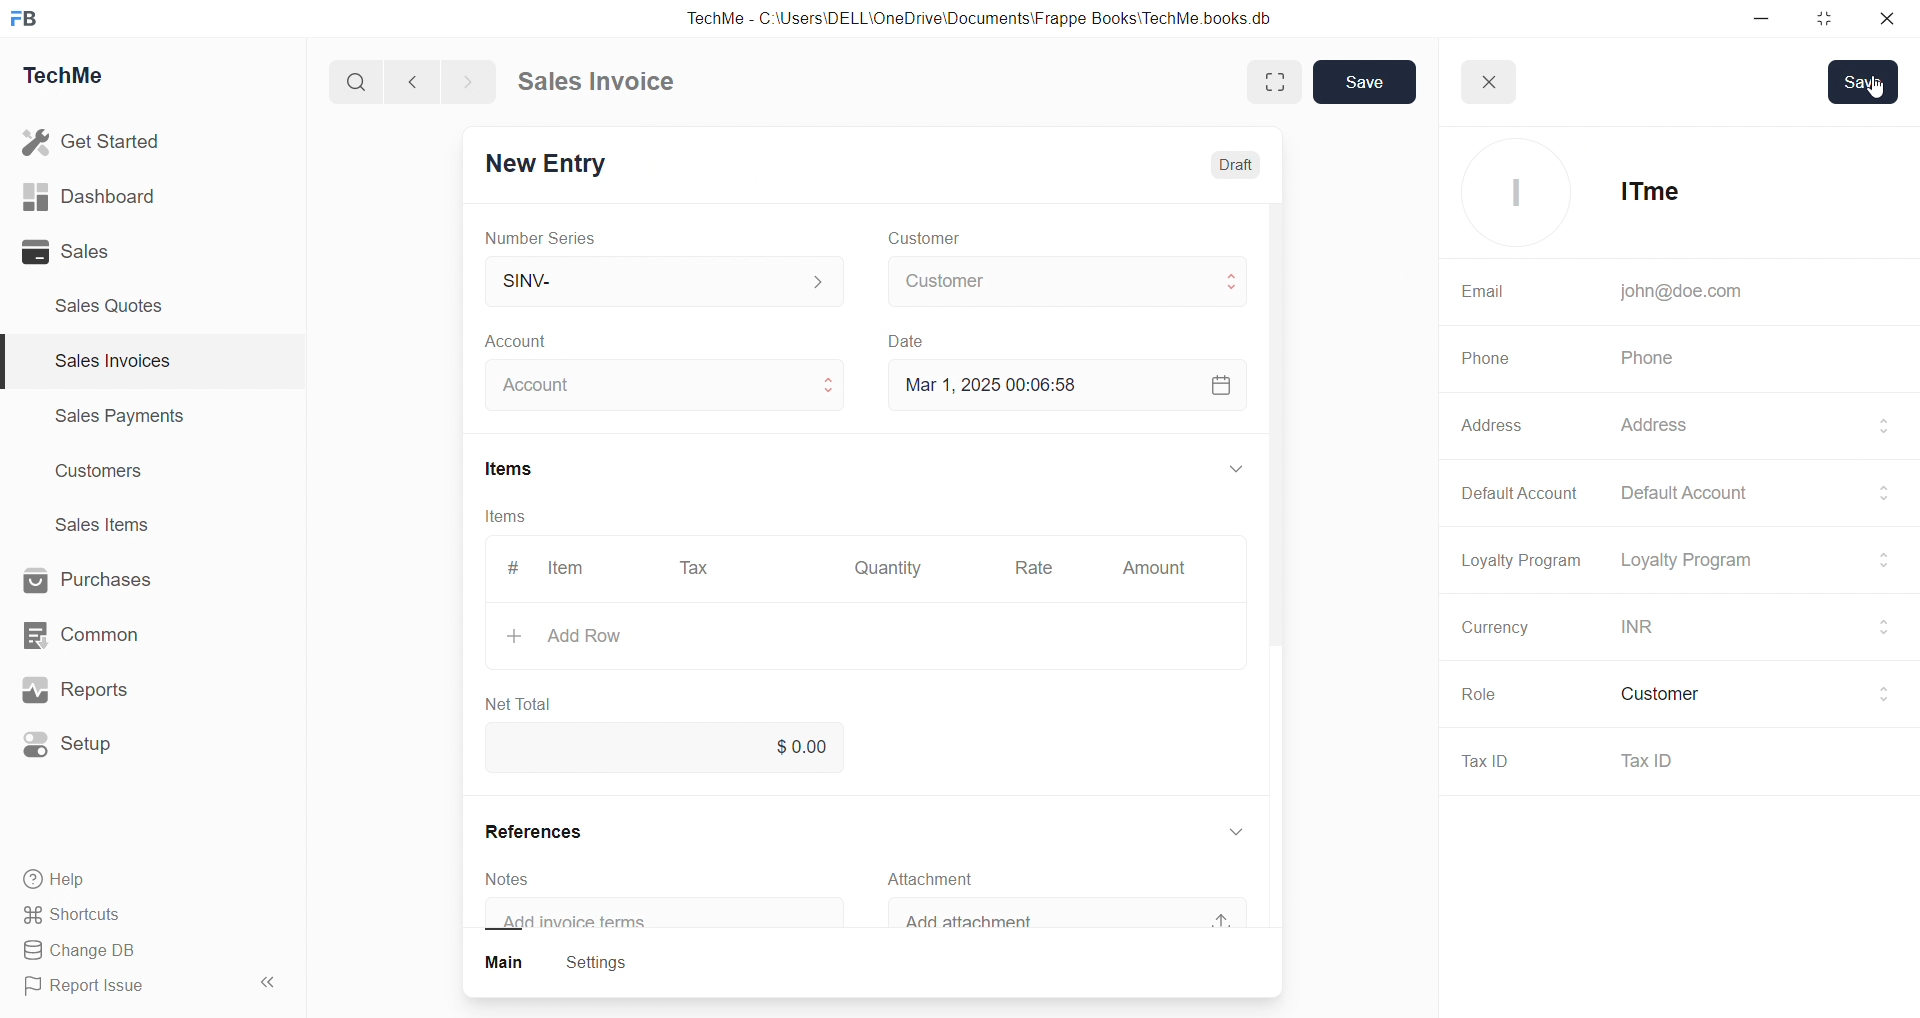 This screenshot has width=1920, height=1018. I want to click on Tax ID, so click(1756, 764).